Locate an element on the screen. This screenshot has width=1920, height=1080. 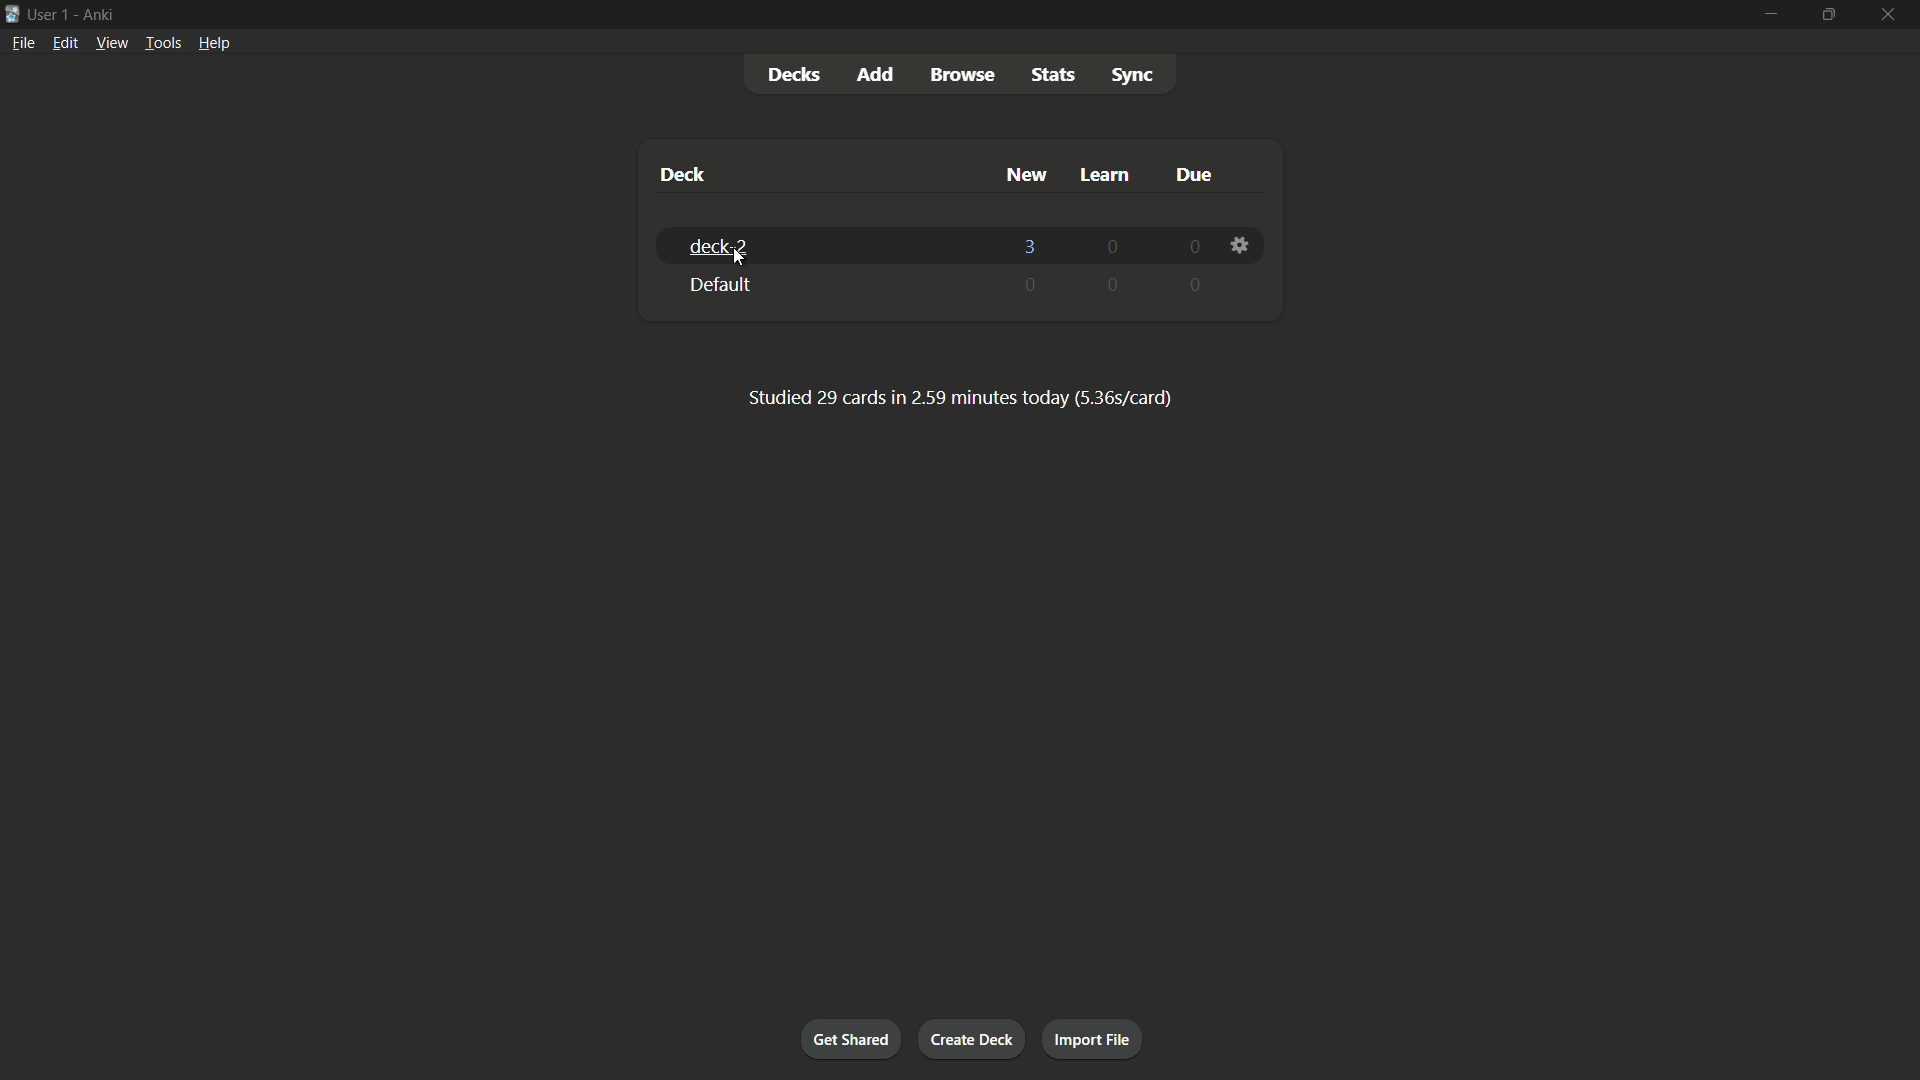
maximize is located at coordinates (1832, 15).